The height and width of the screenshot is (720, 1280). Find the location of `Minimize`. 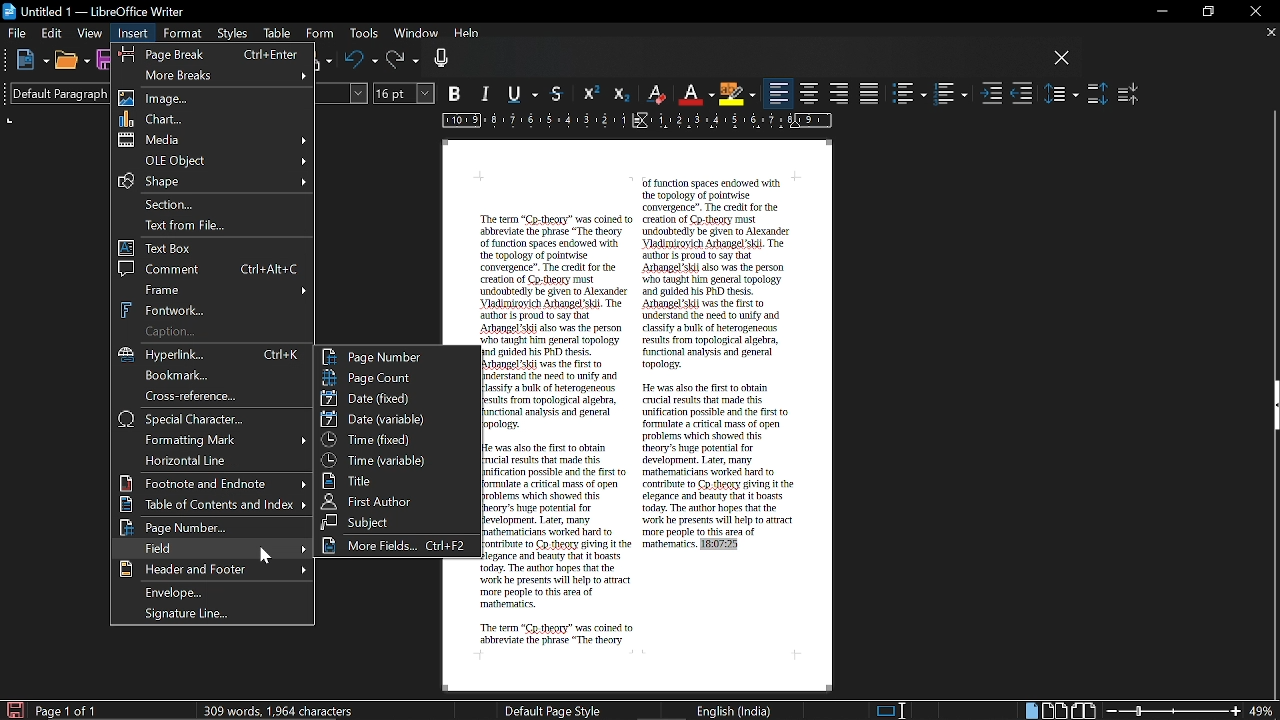

Minimize is located at coordinates (1158, 12).